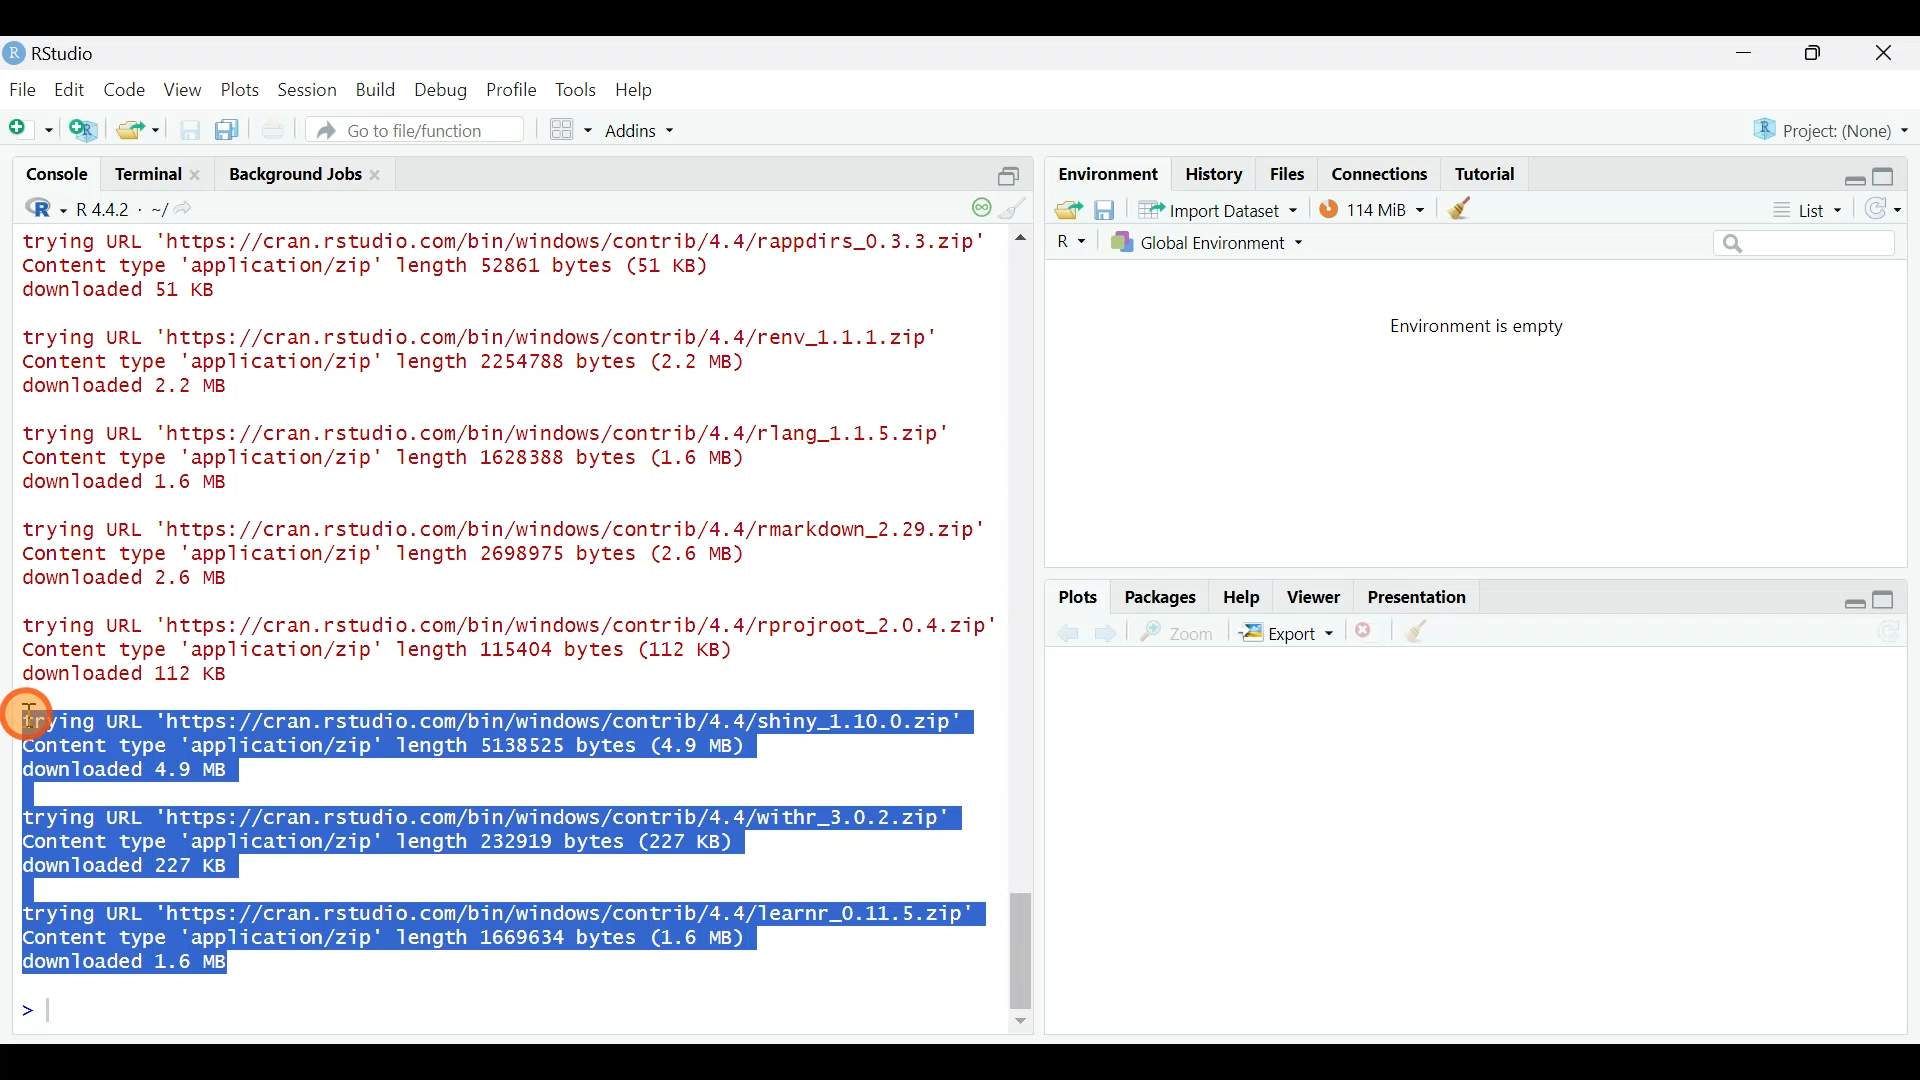  I want to click on Save current document, so click(190, 130).